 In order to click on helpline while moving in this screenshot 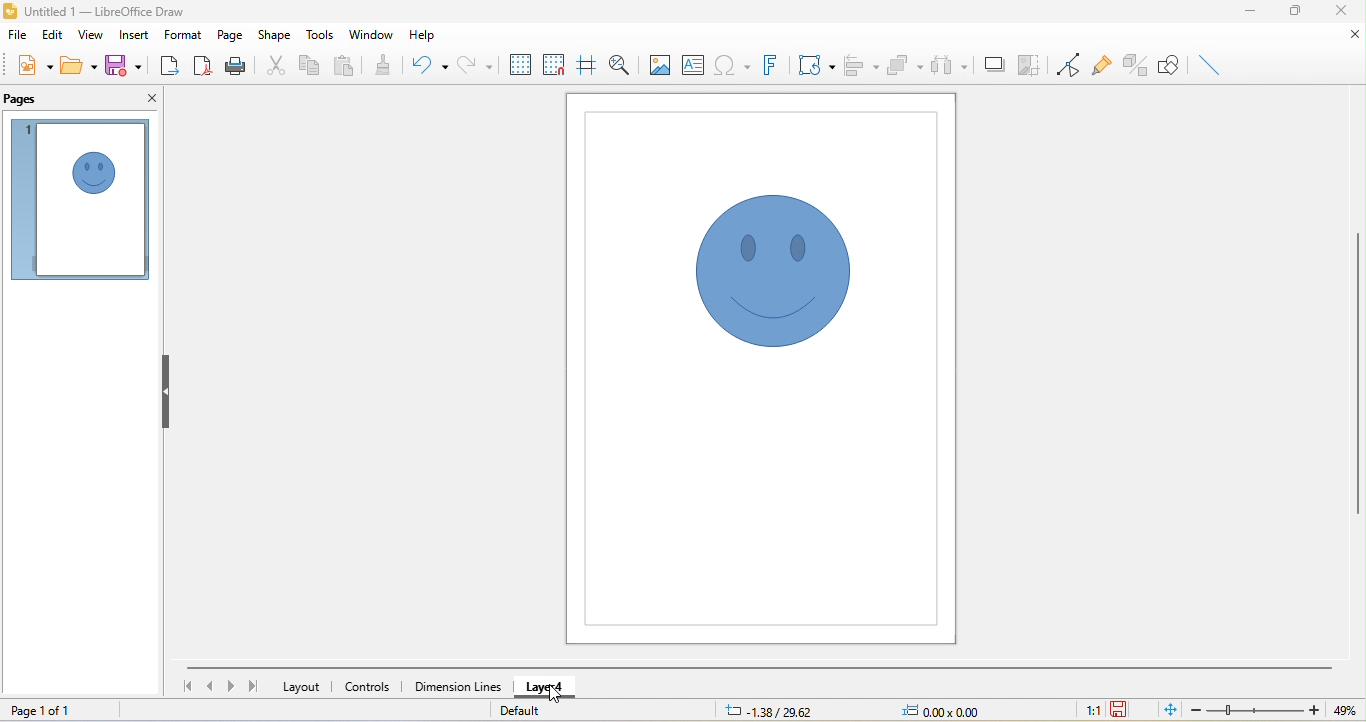, I will do `click(586, 65)`.